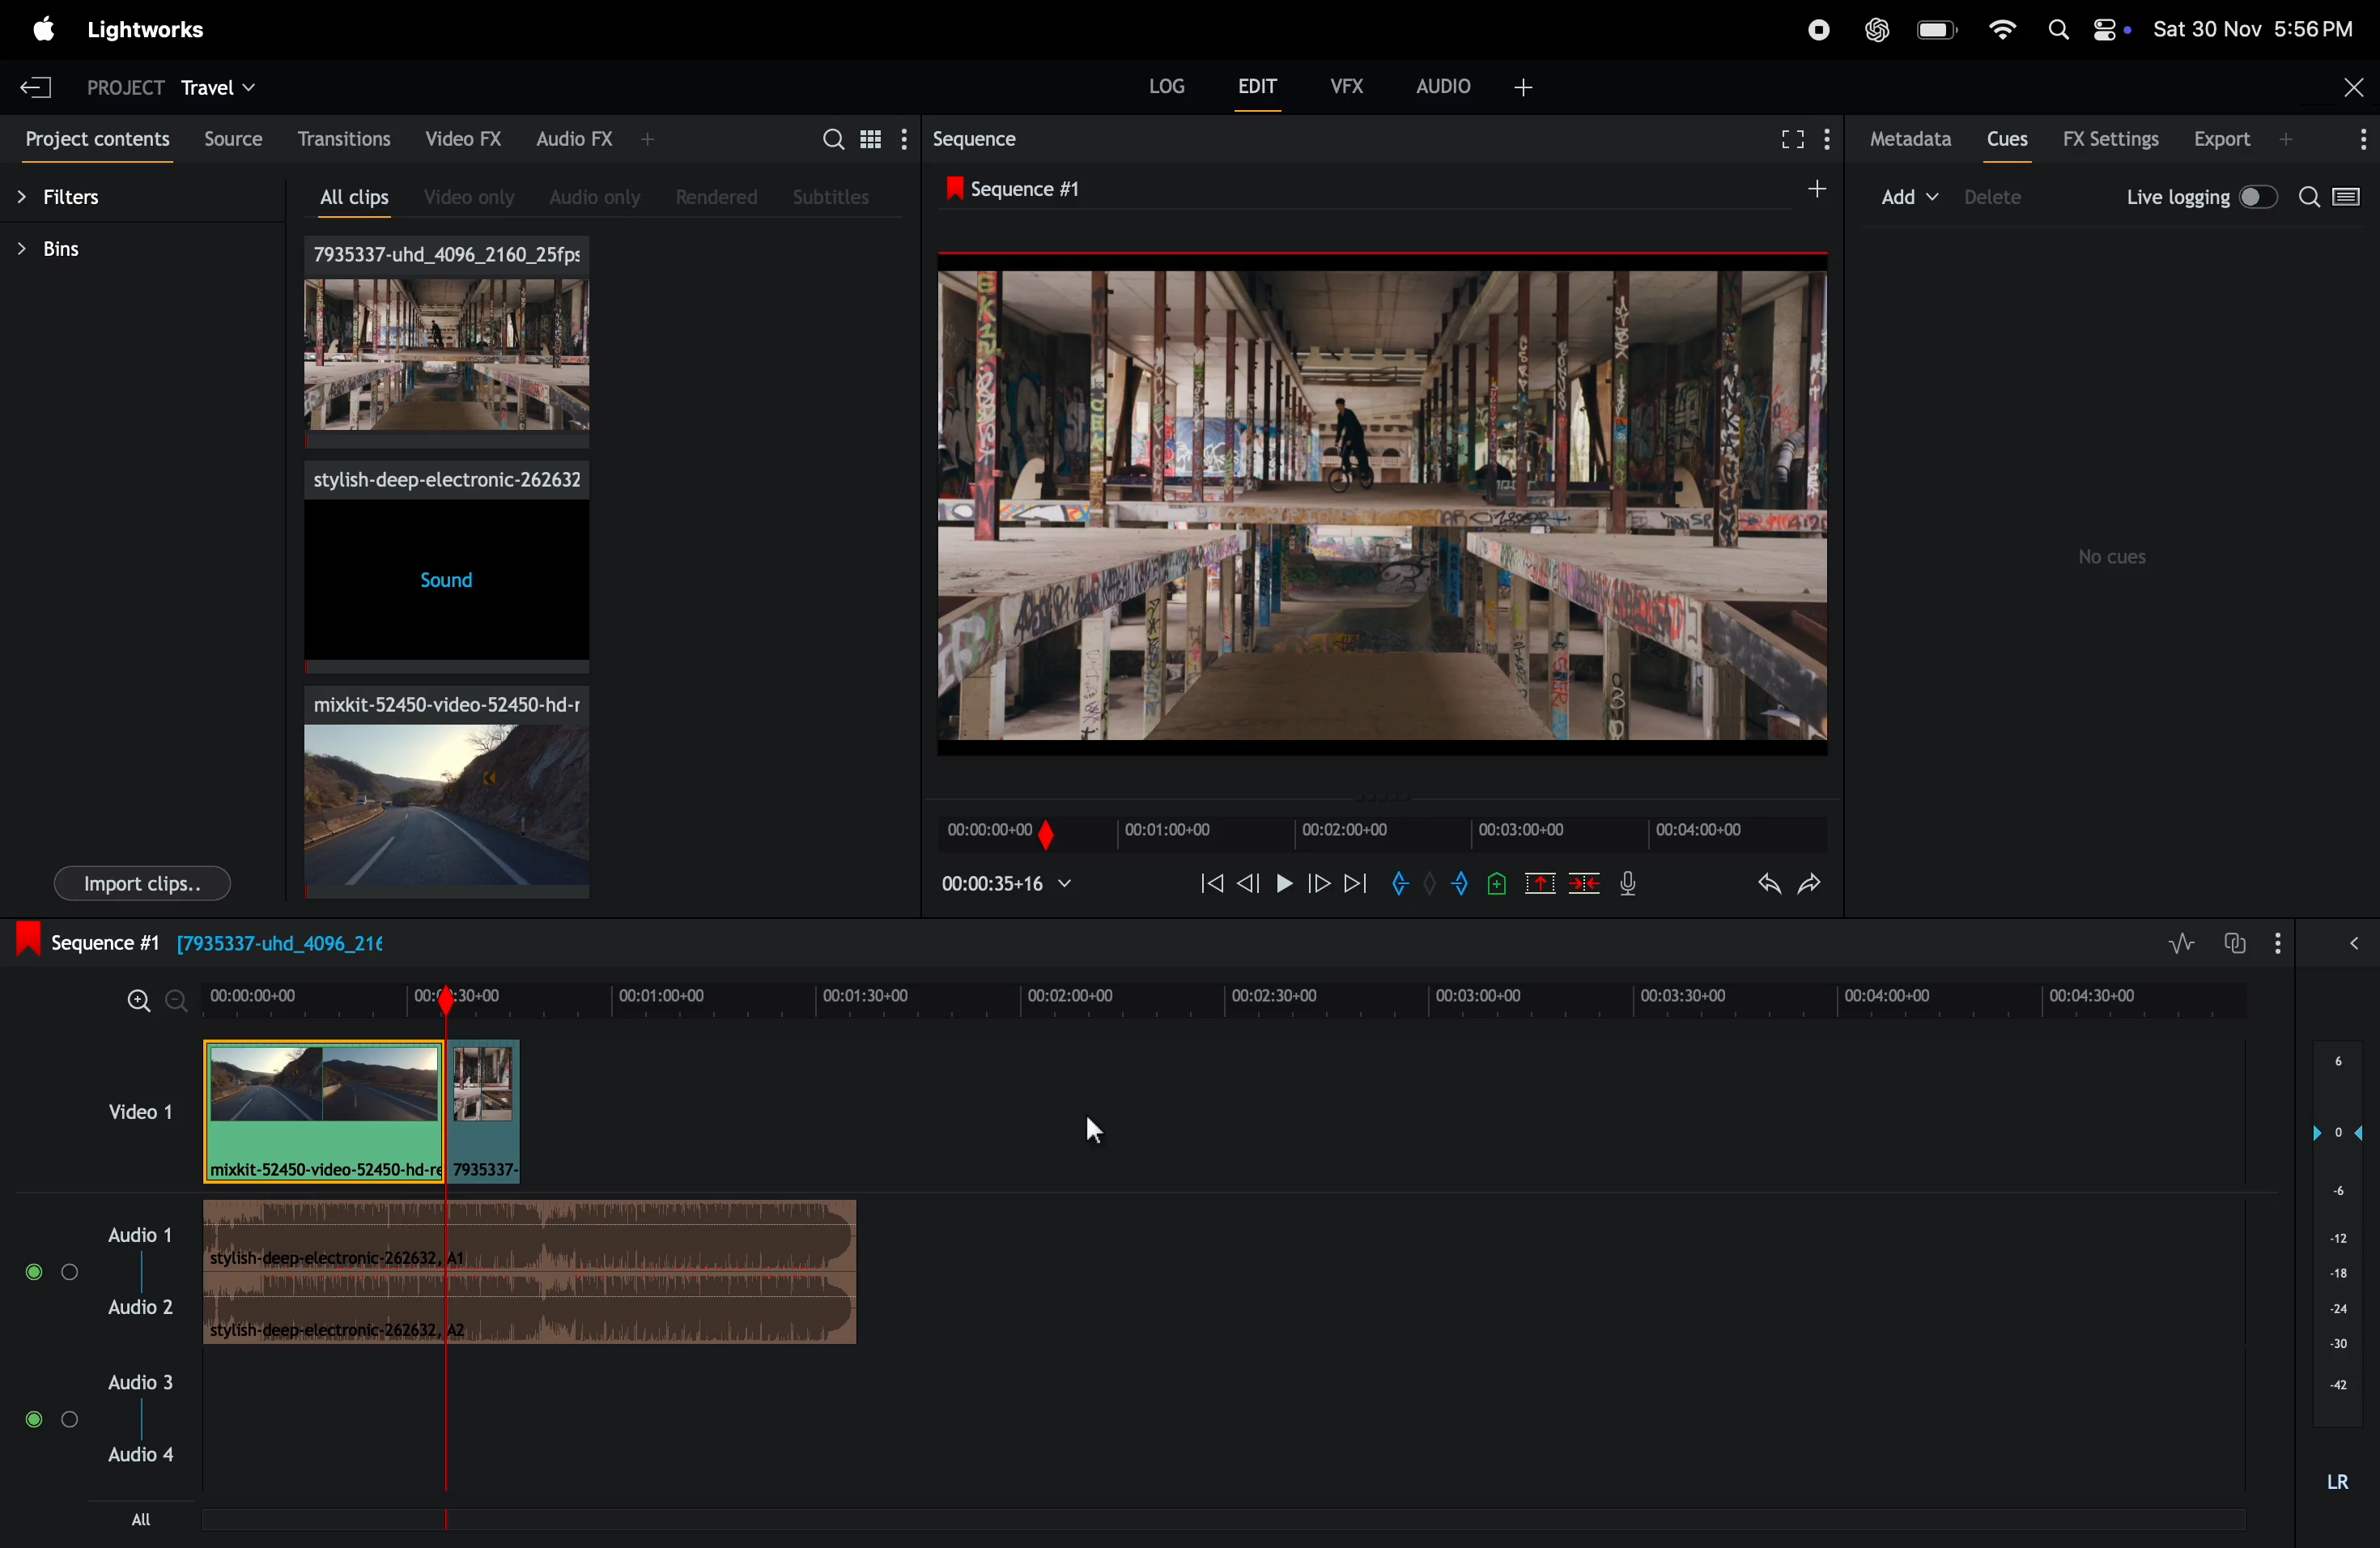 This screenshot has height=1548, width=2380. I want to click on close, so click(2352, 83).